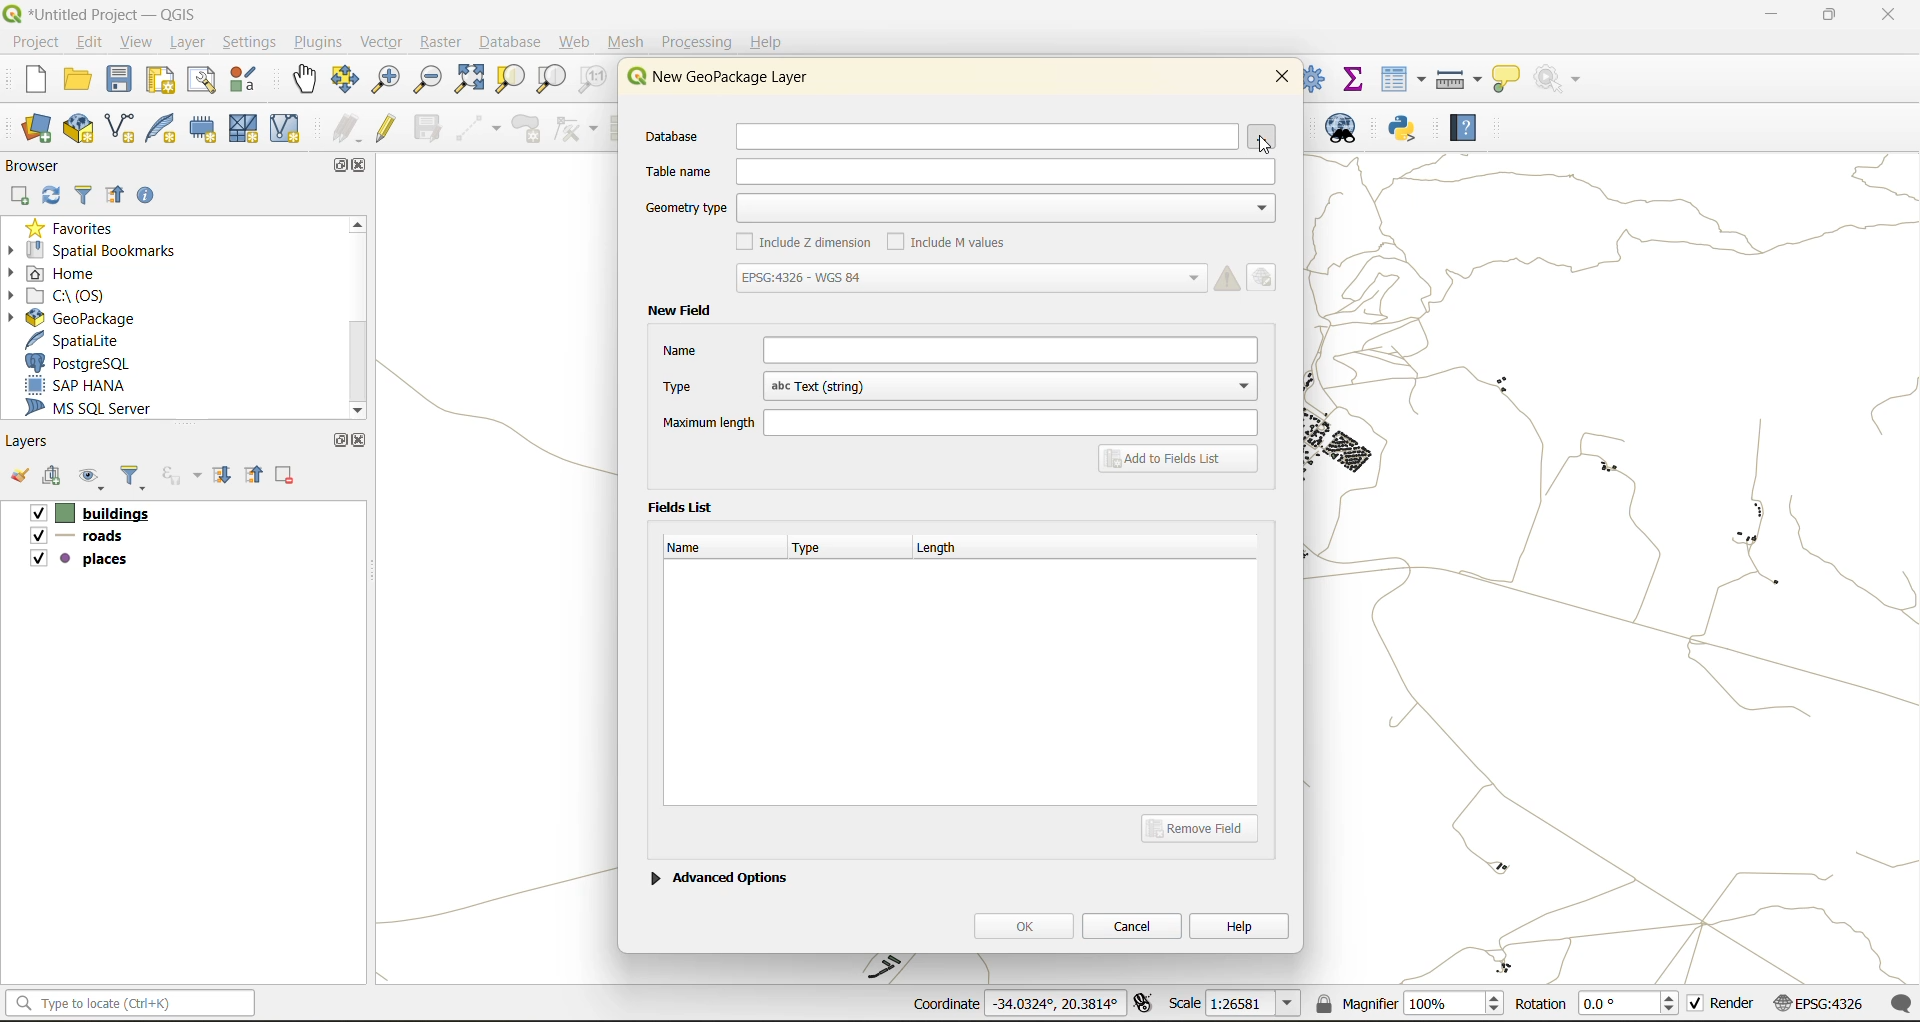 The width and height of the screenshot is (1920, 1022). Describe the element at coordinates (1405, 1003) in the screenshot. I see `magnifier(100%)` at that location.